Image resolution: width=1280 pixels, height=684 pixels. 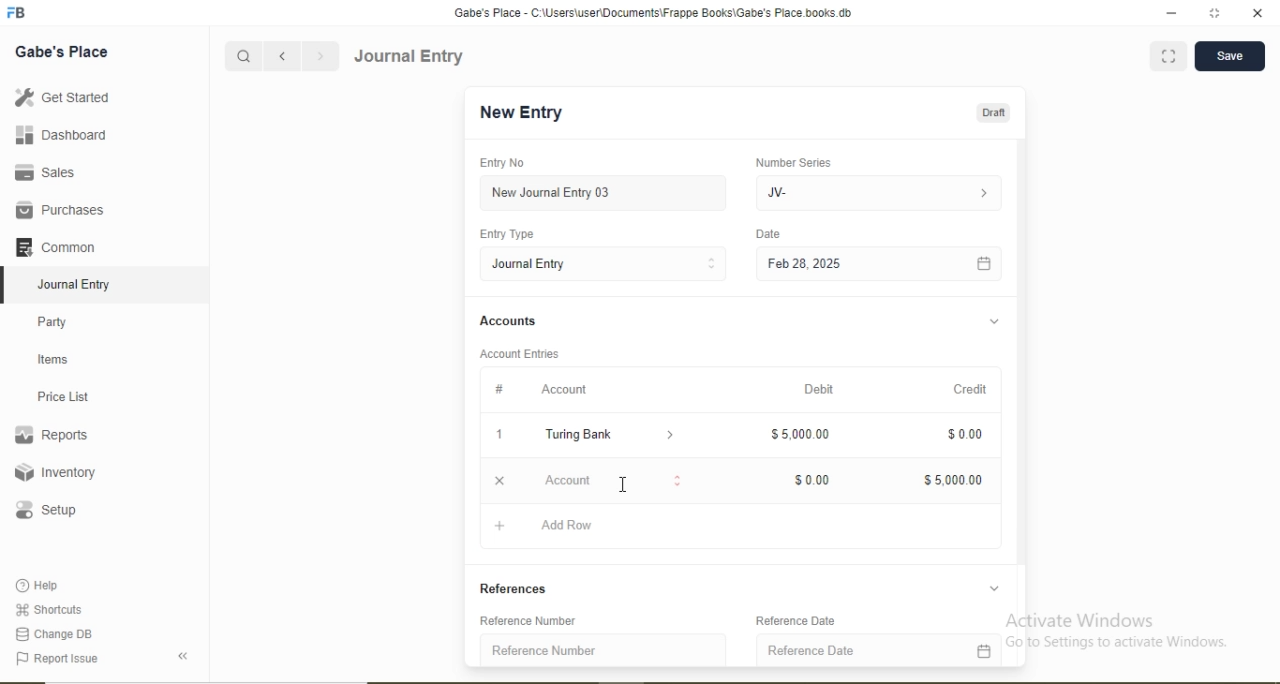 What do you see at coordinates (795, 621) in the screenshot?
I see `Reference Date` at bounding box center [795, 621].